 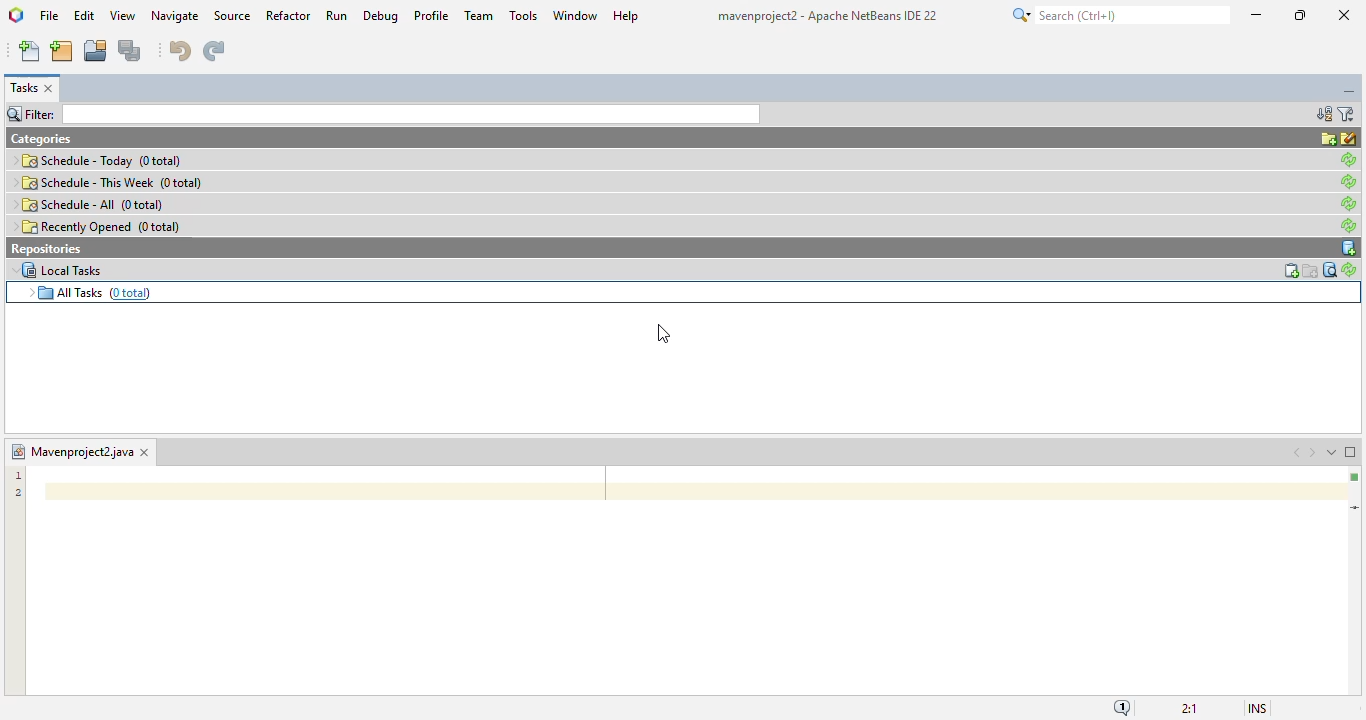 What do you see at coordinates (688, 581) in the screenshot?
I see `editor window` at bounding box center [688, 581].